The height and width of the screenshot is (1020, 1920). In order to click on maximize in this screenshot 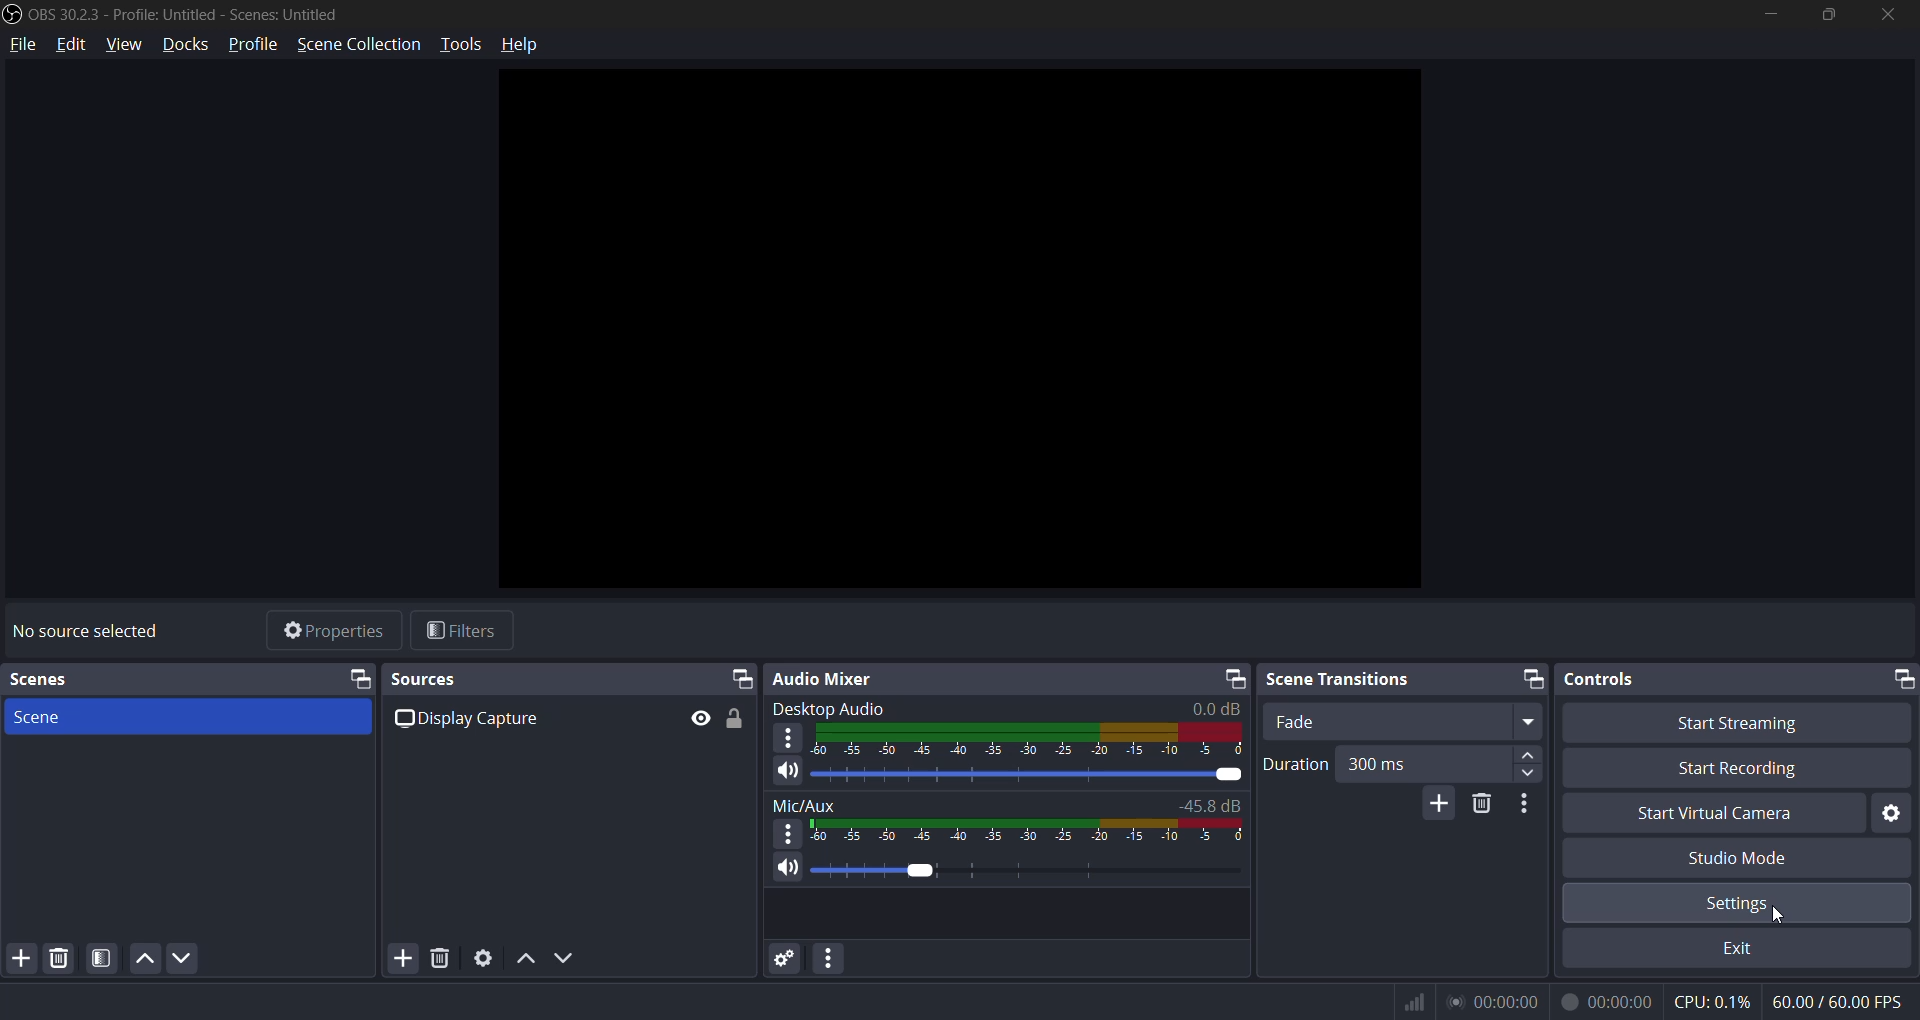, I will do `click(1828, 15)`.